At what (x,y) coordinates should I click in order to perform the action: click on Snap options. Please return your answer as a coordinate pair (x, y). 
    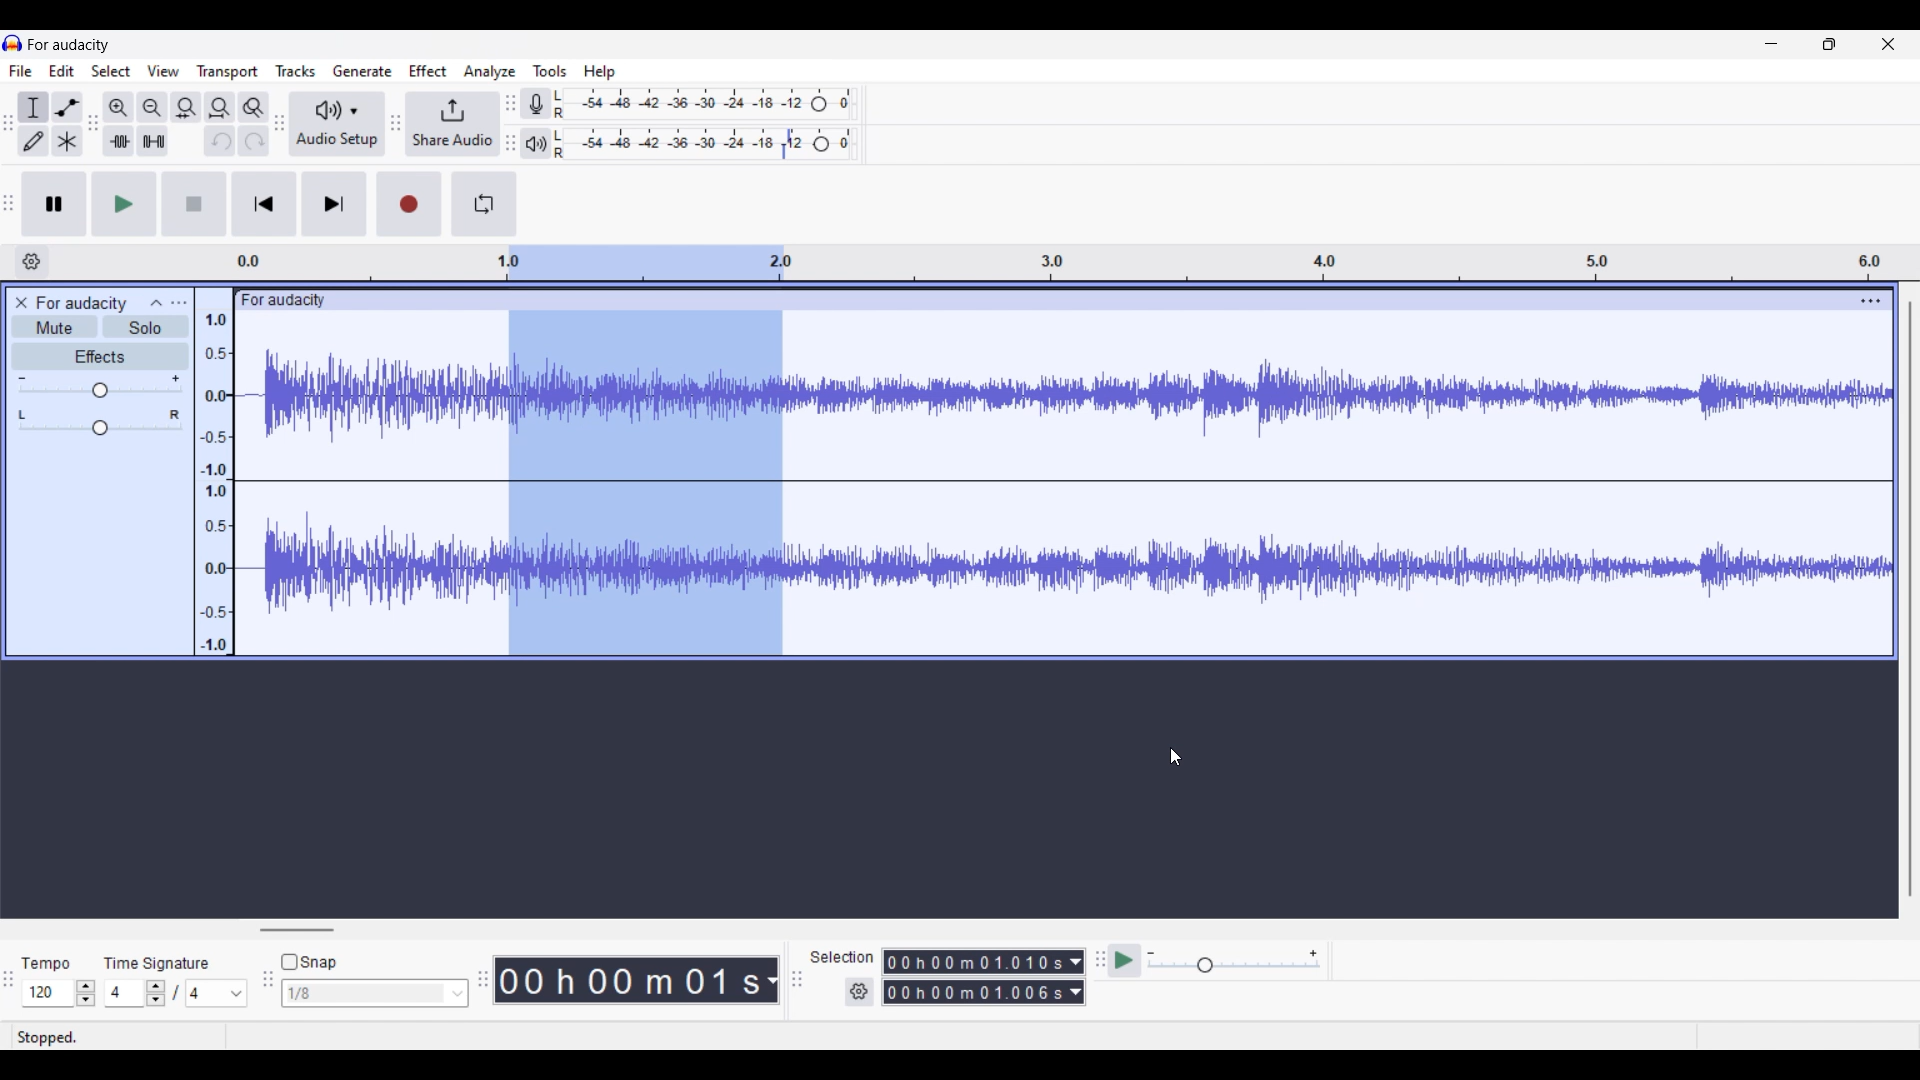
    Looking at the image, I should click on (376, 993).